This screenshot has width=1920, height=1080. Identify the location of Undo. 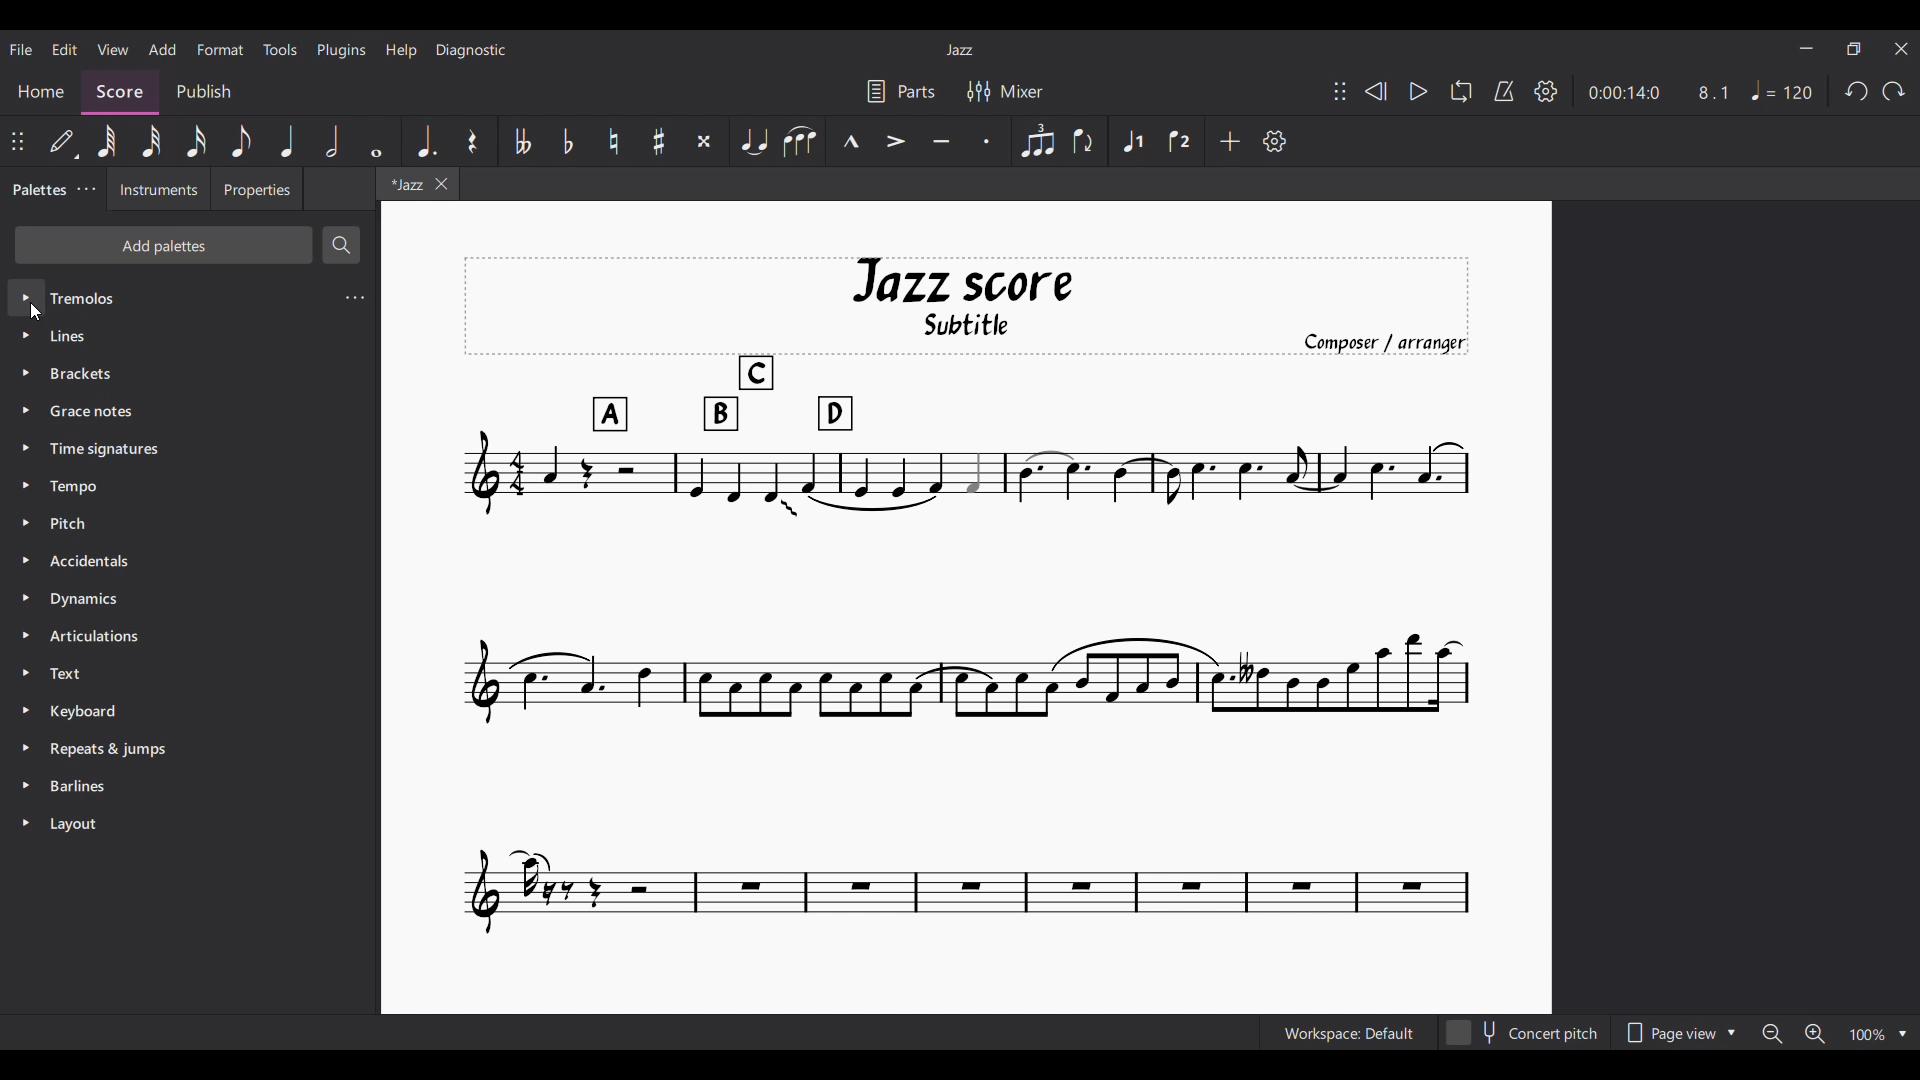
(1857, 91).